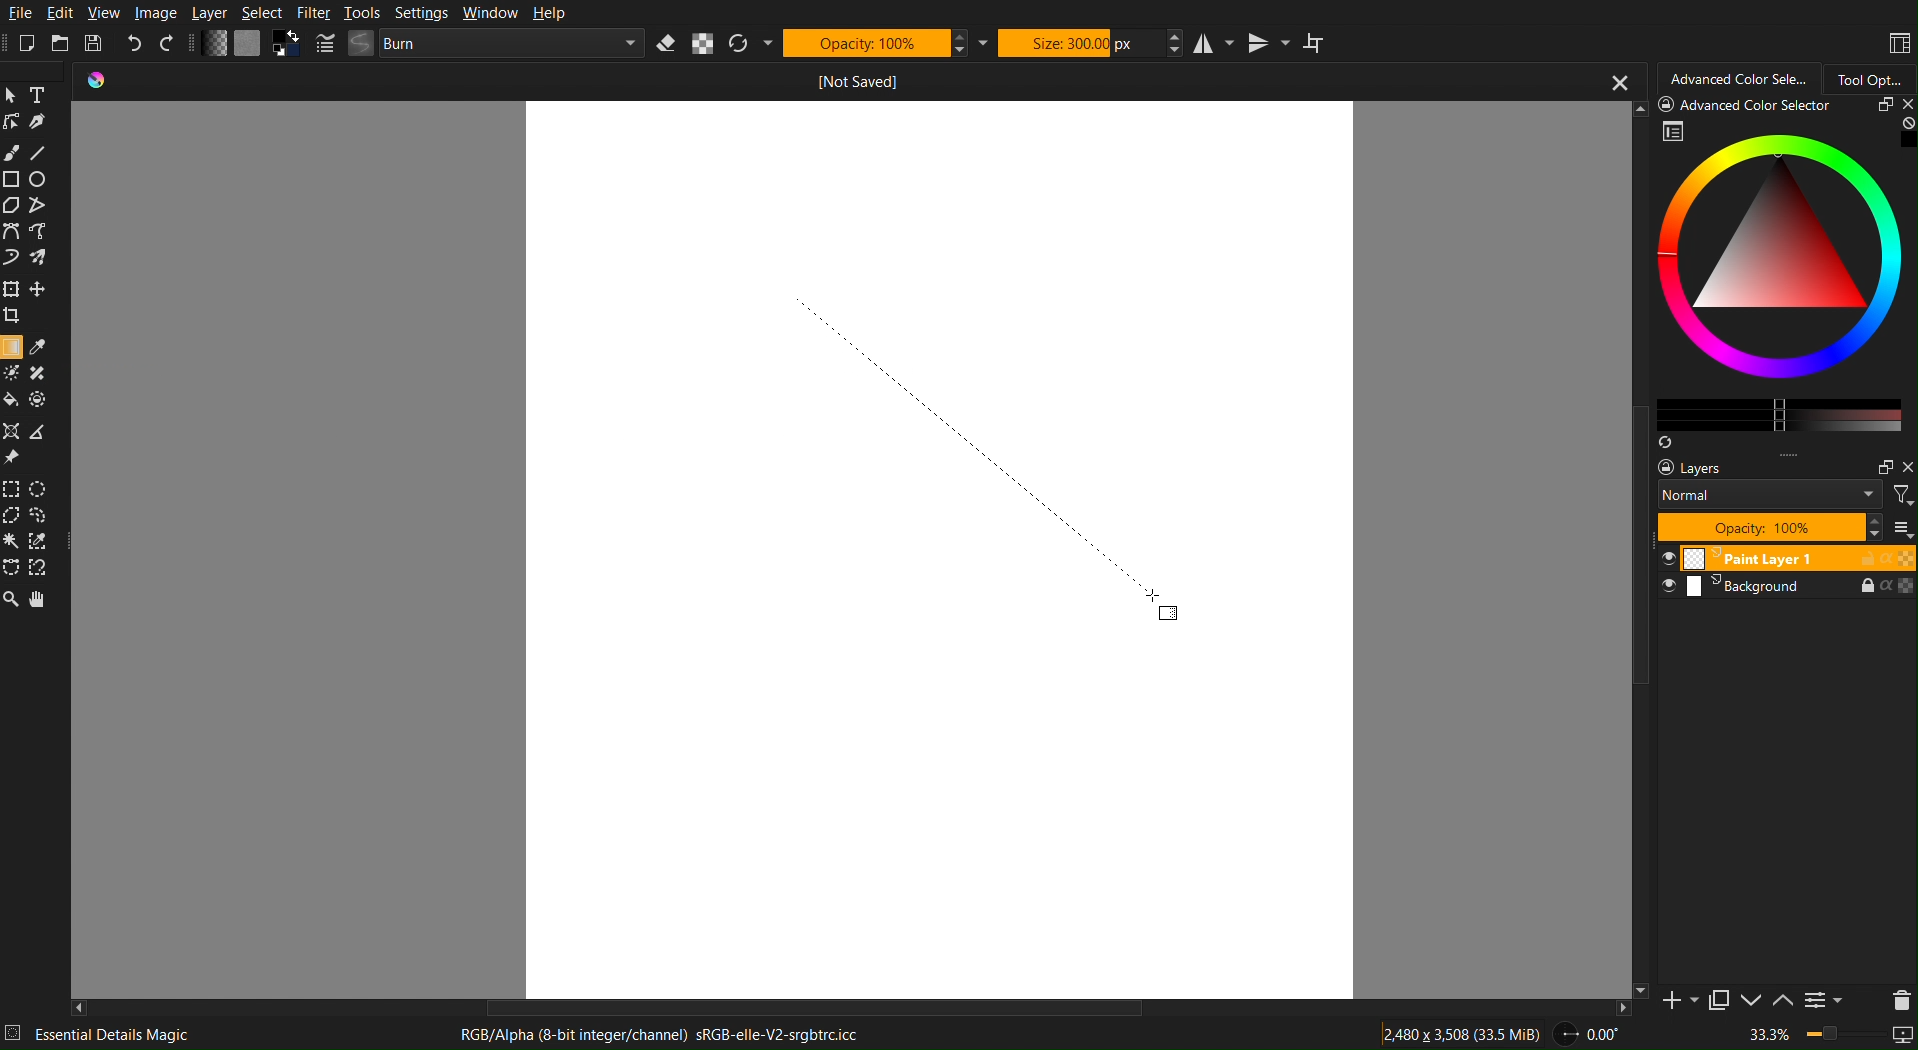  What do you see at coordinates (1823, 1002) in the screenshot?
I see `Settings` at bounding box center [1823, 1002].